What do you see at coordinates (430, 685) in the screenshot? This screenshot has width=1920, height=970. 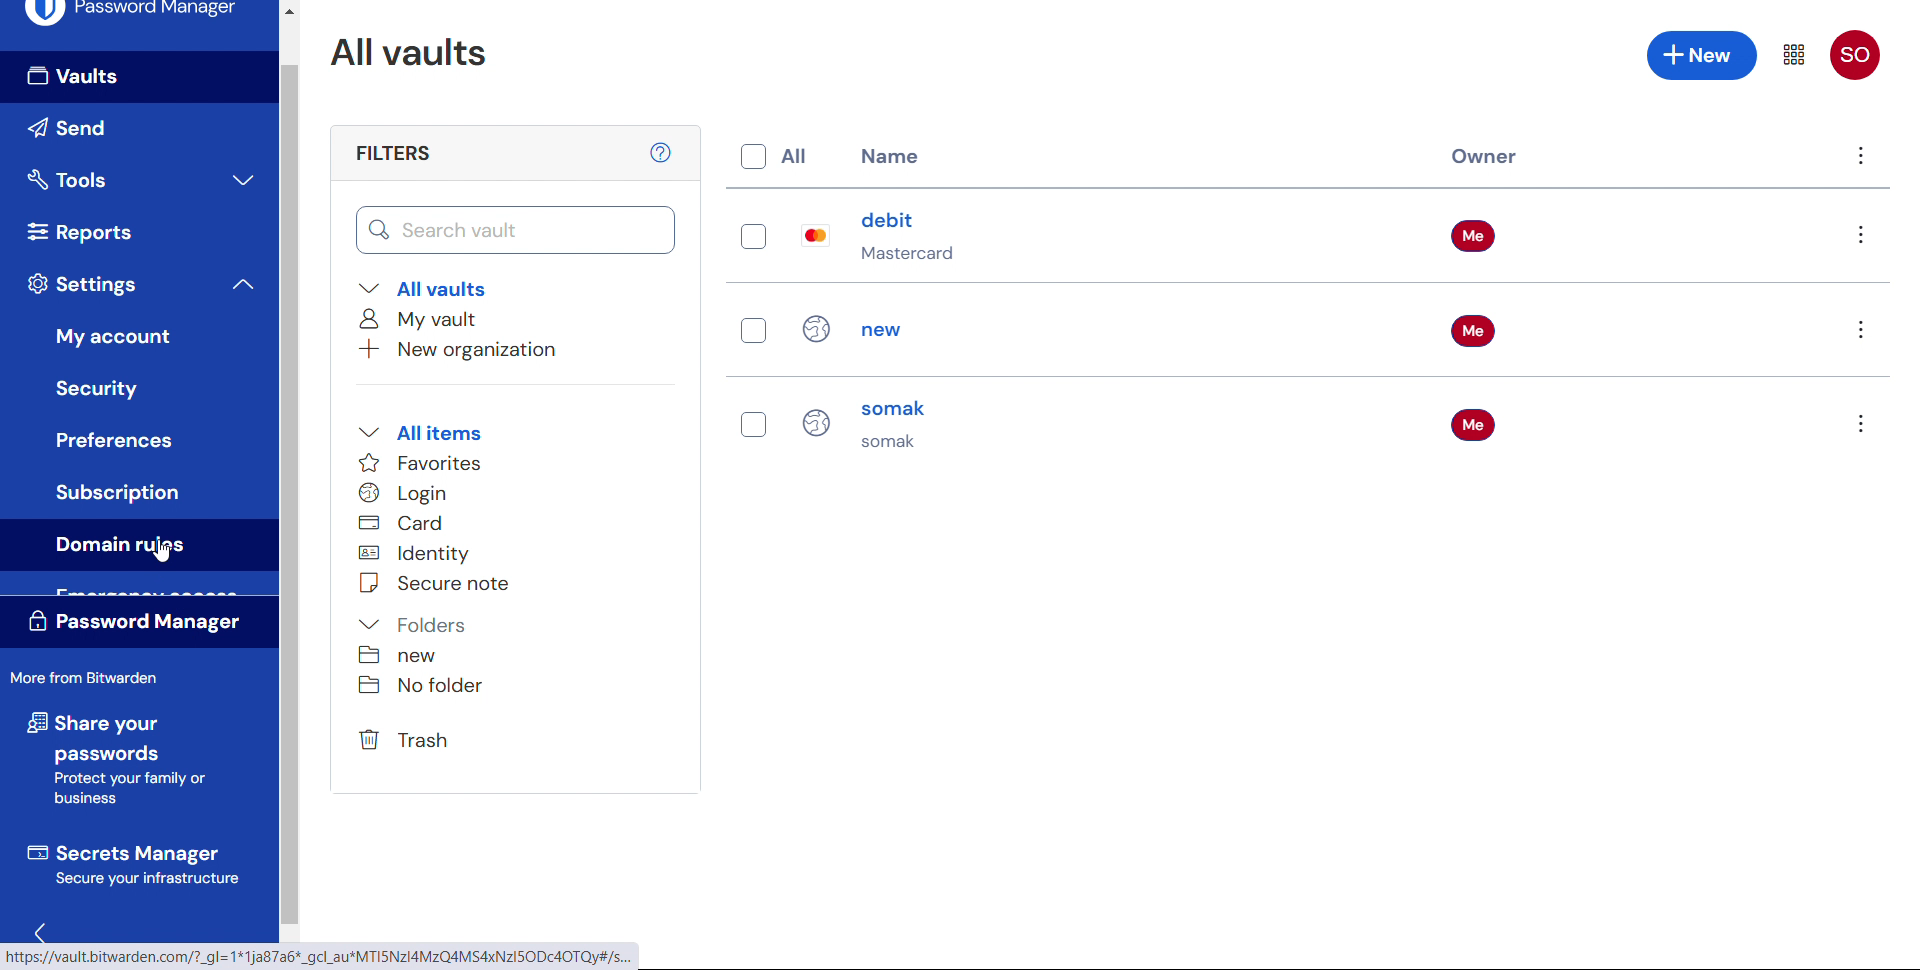 I see `No folder ` at bounding box center [430, 685].